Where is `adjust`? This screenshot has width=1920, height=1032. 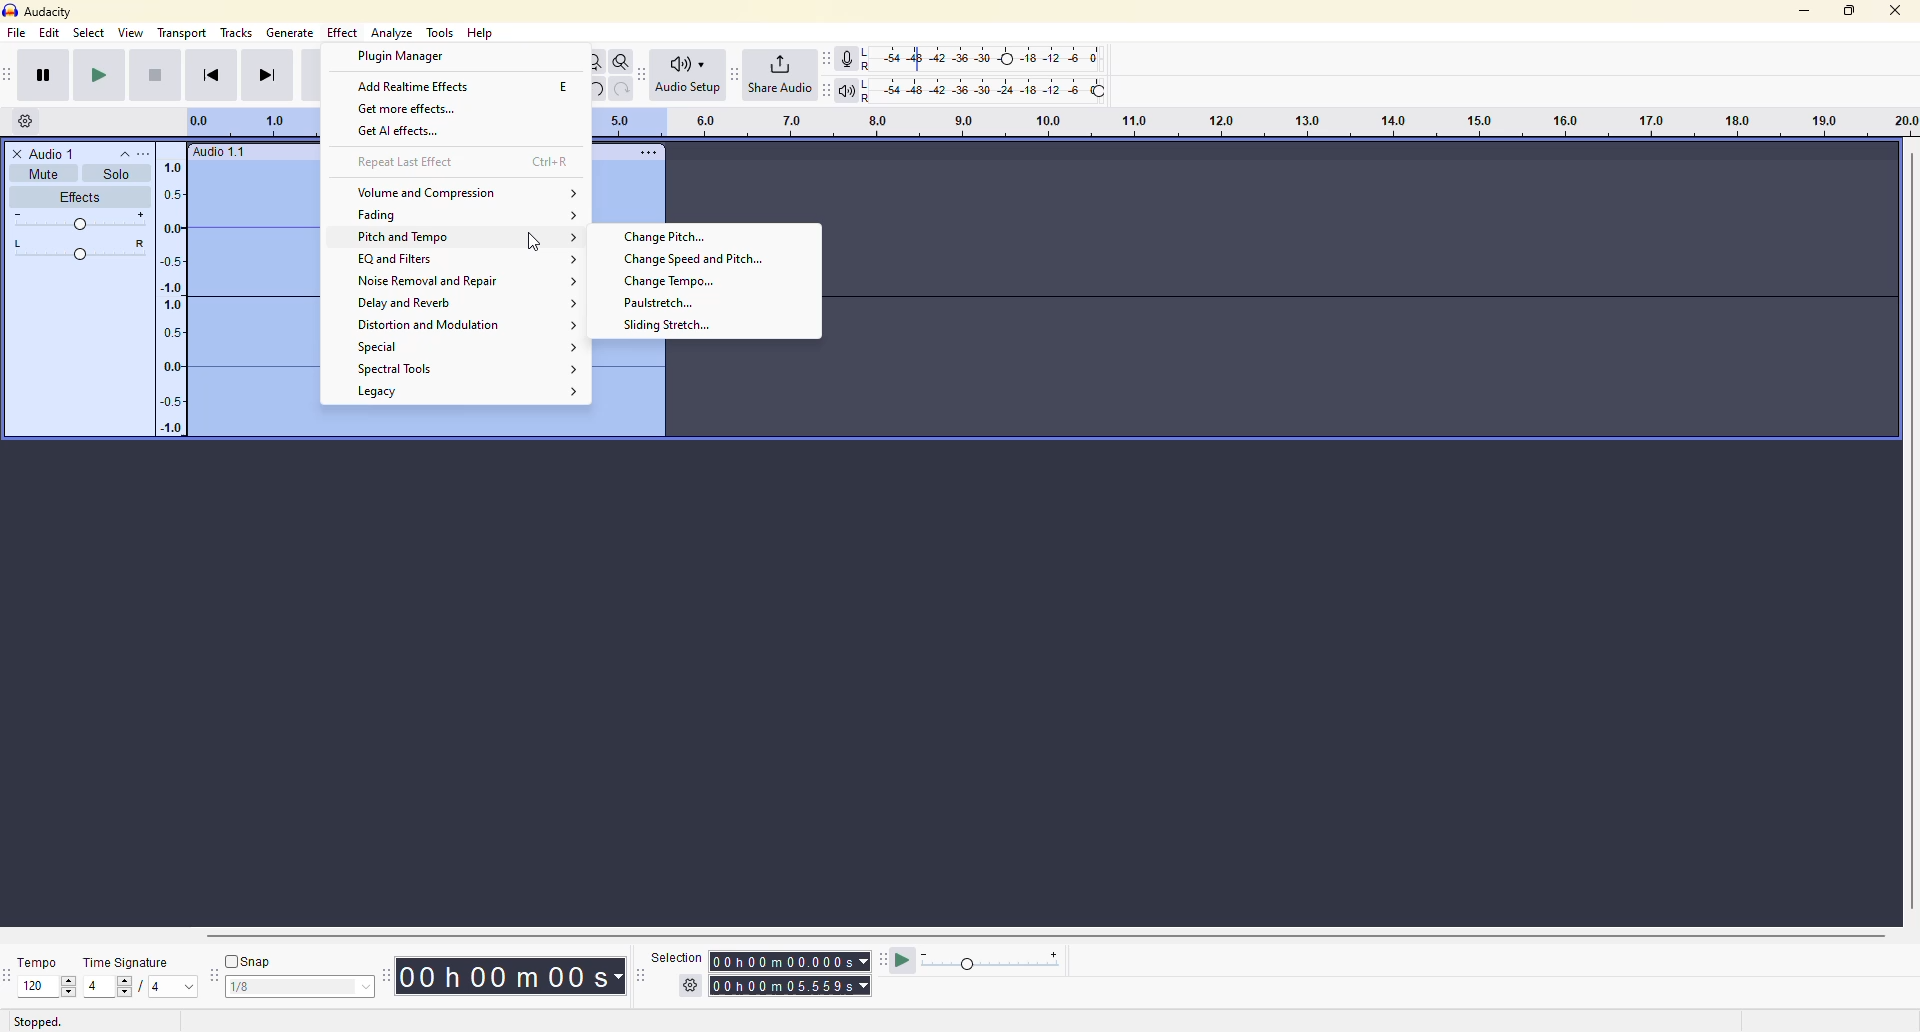
adjust is located at coordinates (81, 221).